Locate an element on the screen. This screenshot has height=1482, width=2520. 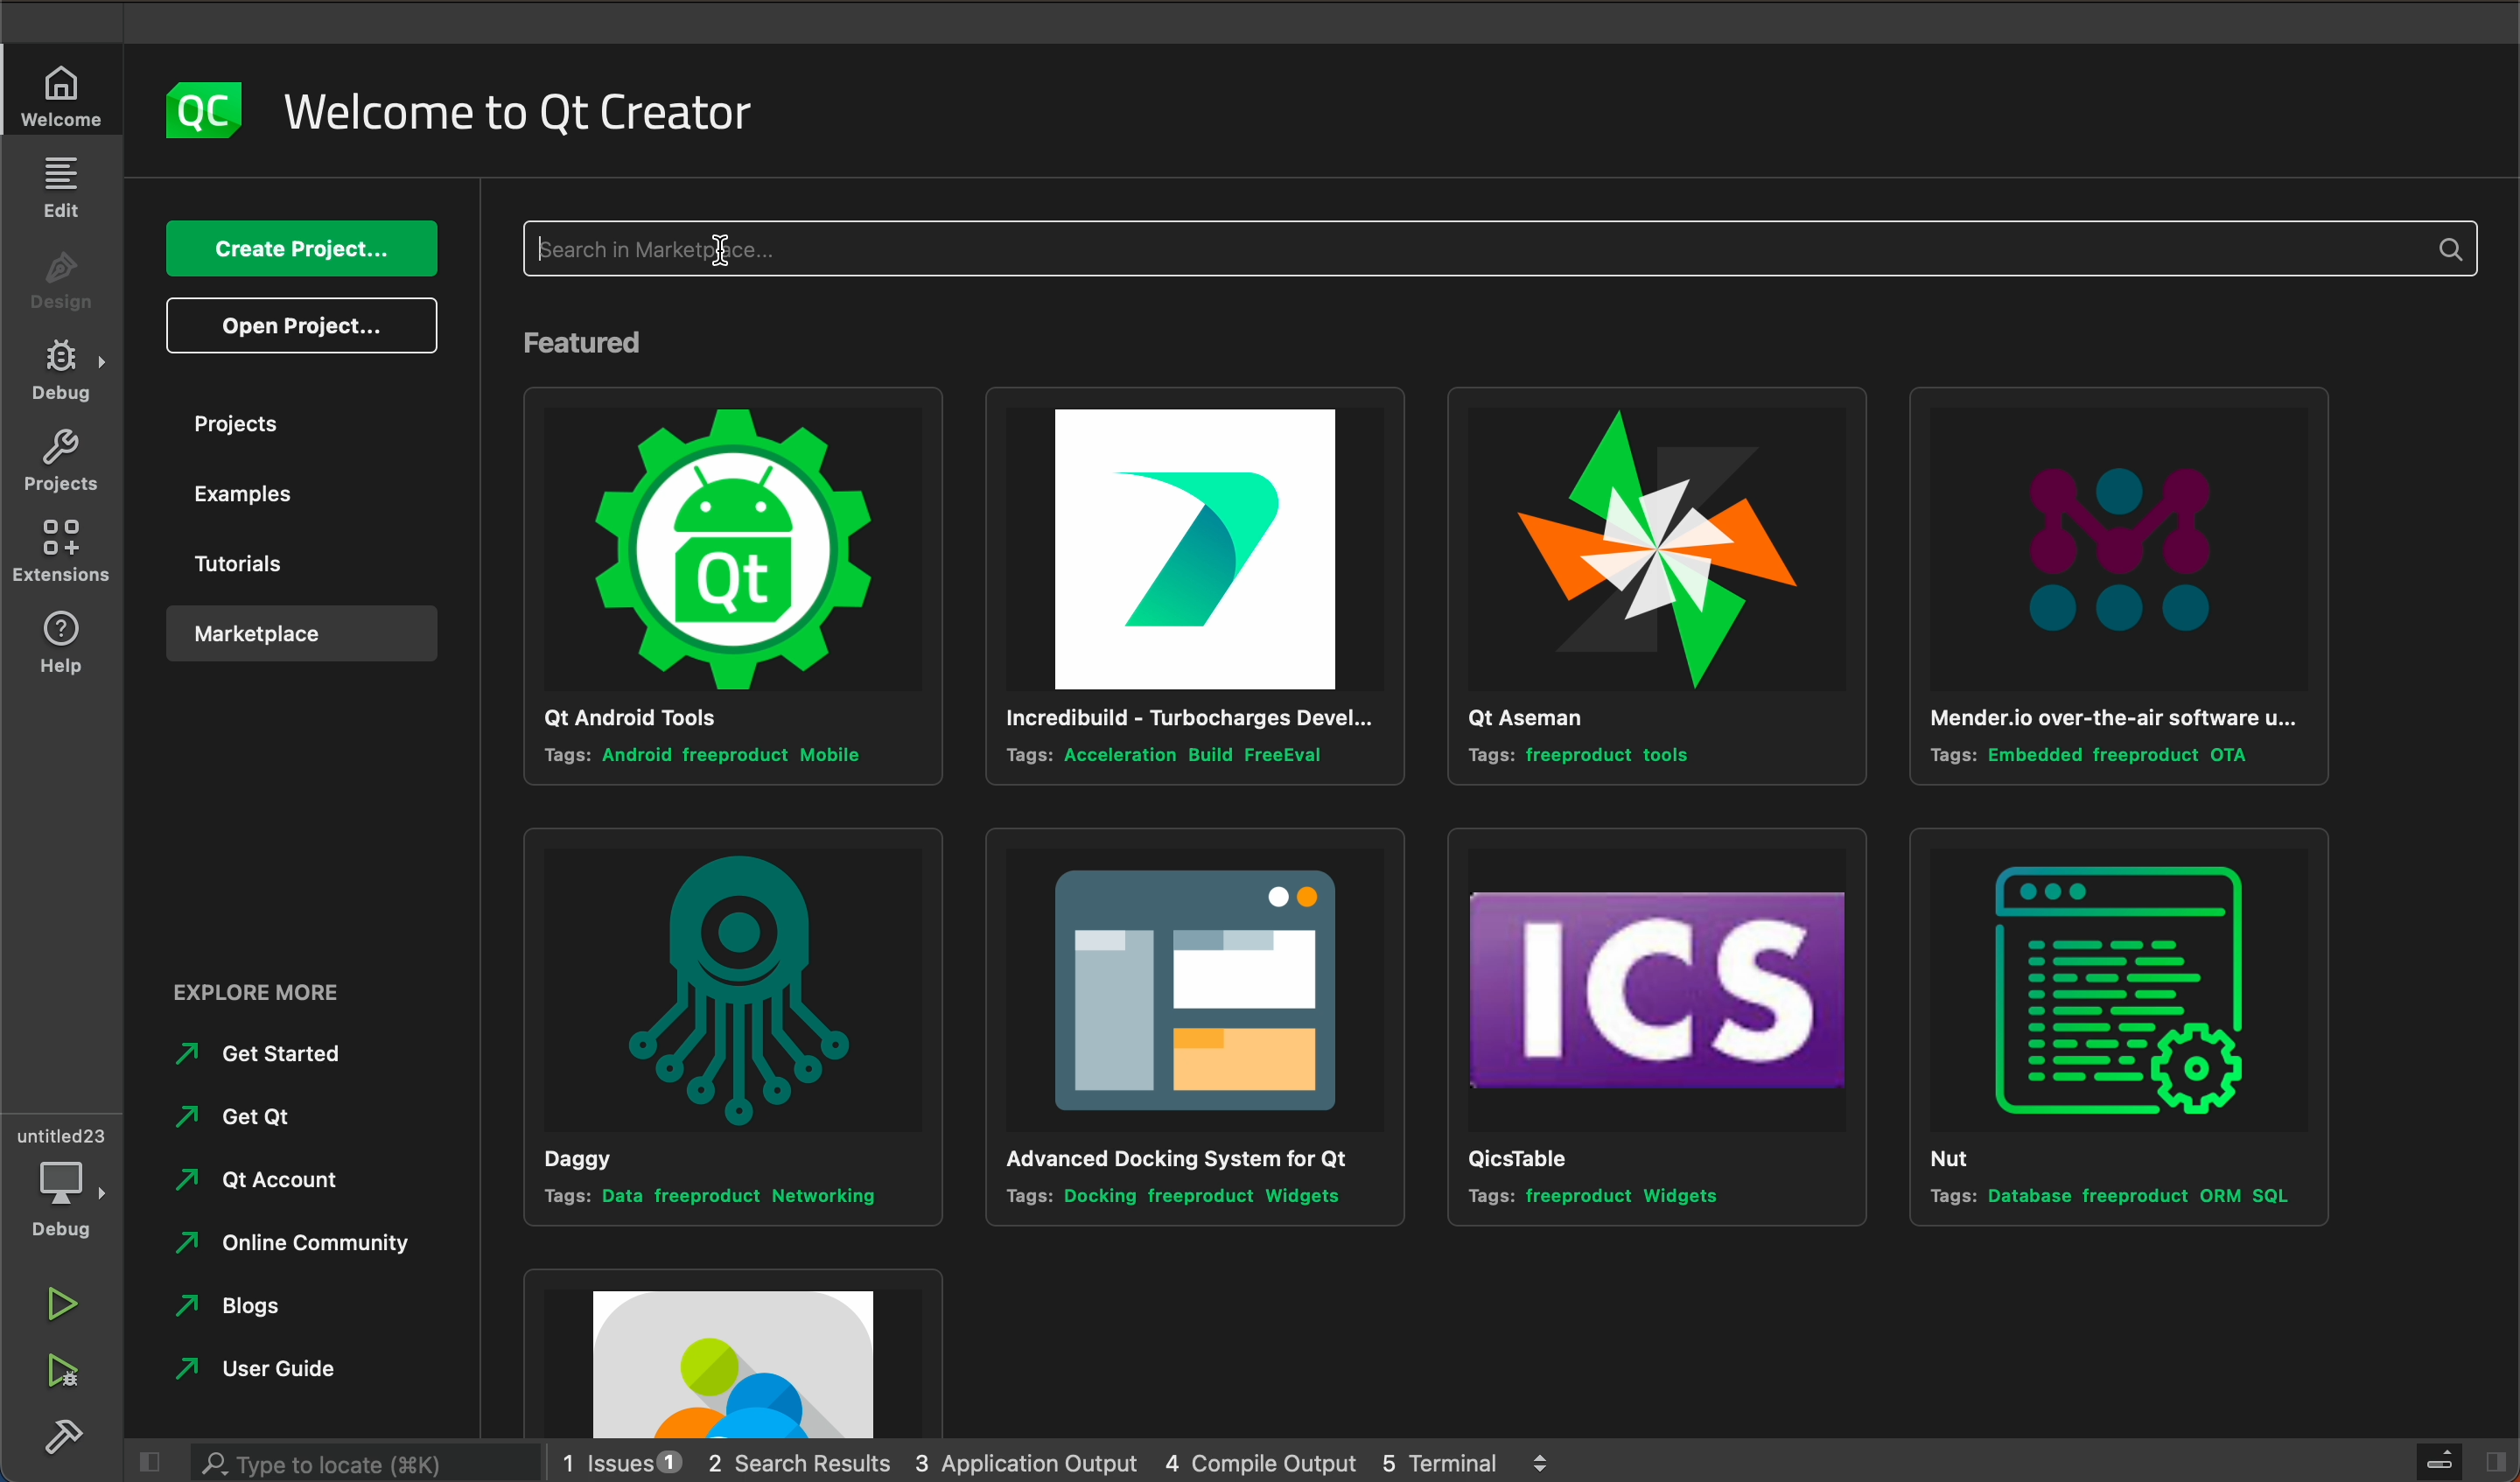
 is located at coordinates (293, 1314).